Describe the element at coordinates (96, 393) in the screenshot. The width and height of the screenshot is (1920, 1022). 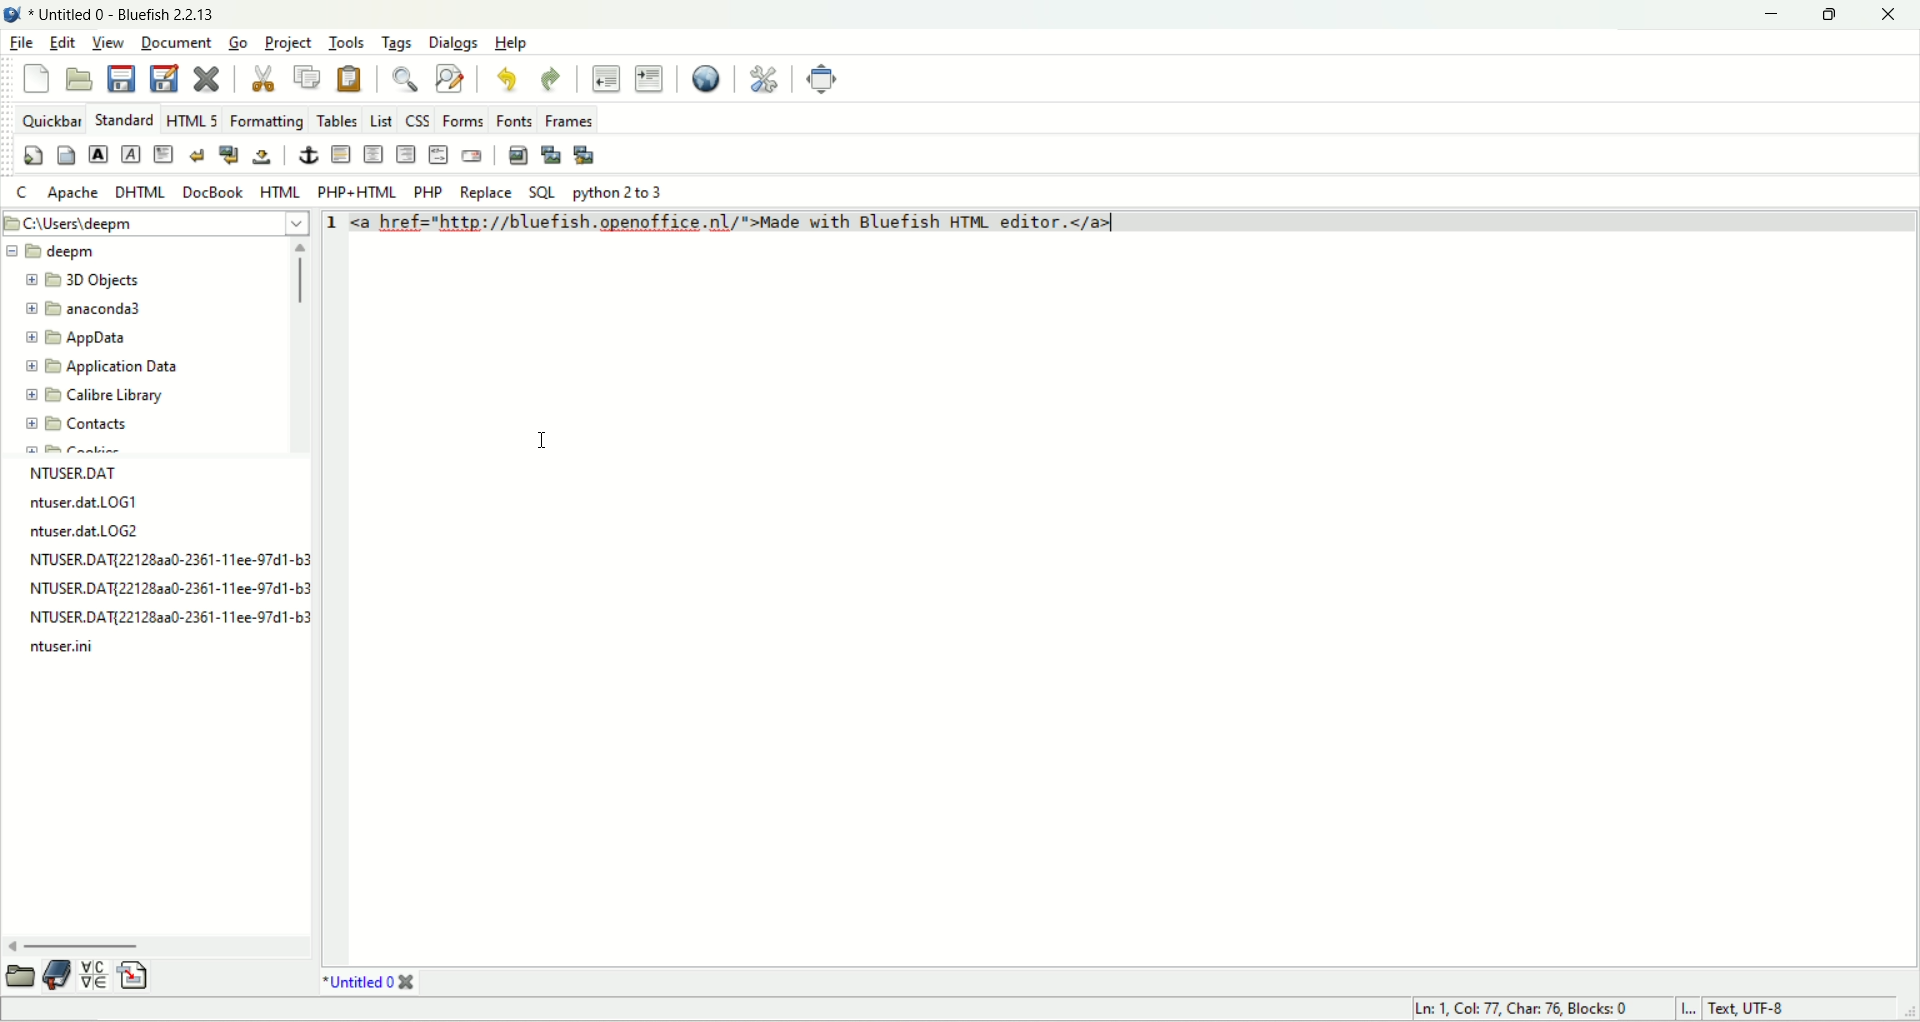
I see `calibre library` at that location.